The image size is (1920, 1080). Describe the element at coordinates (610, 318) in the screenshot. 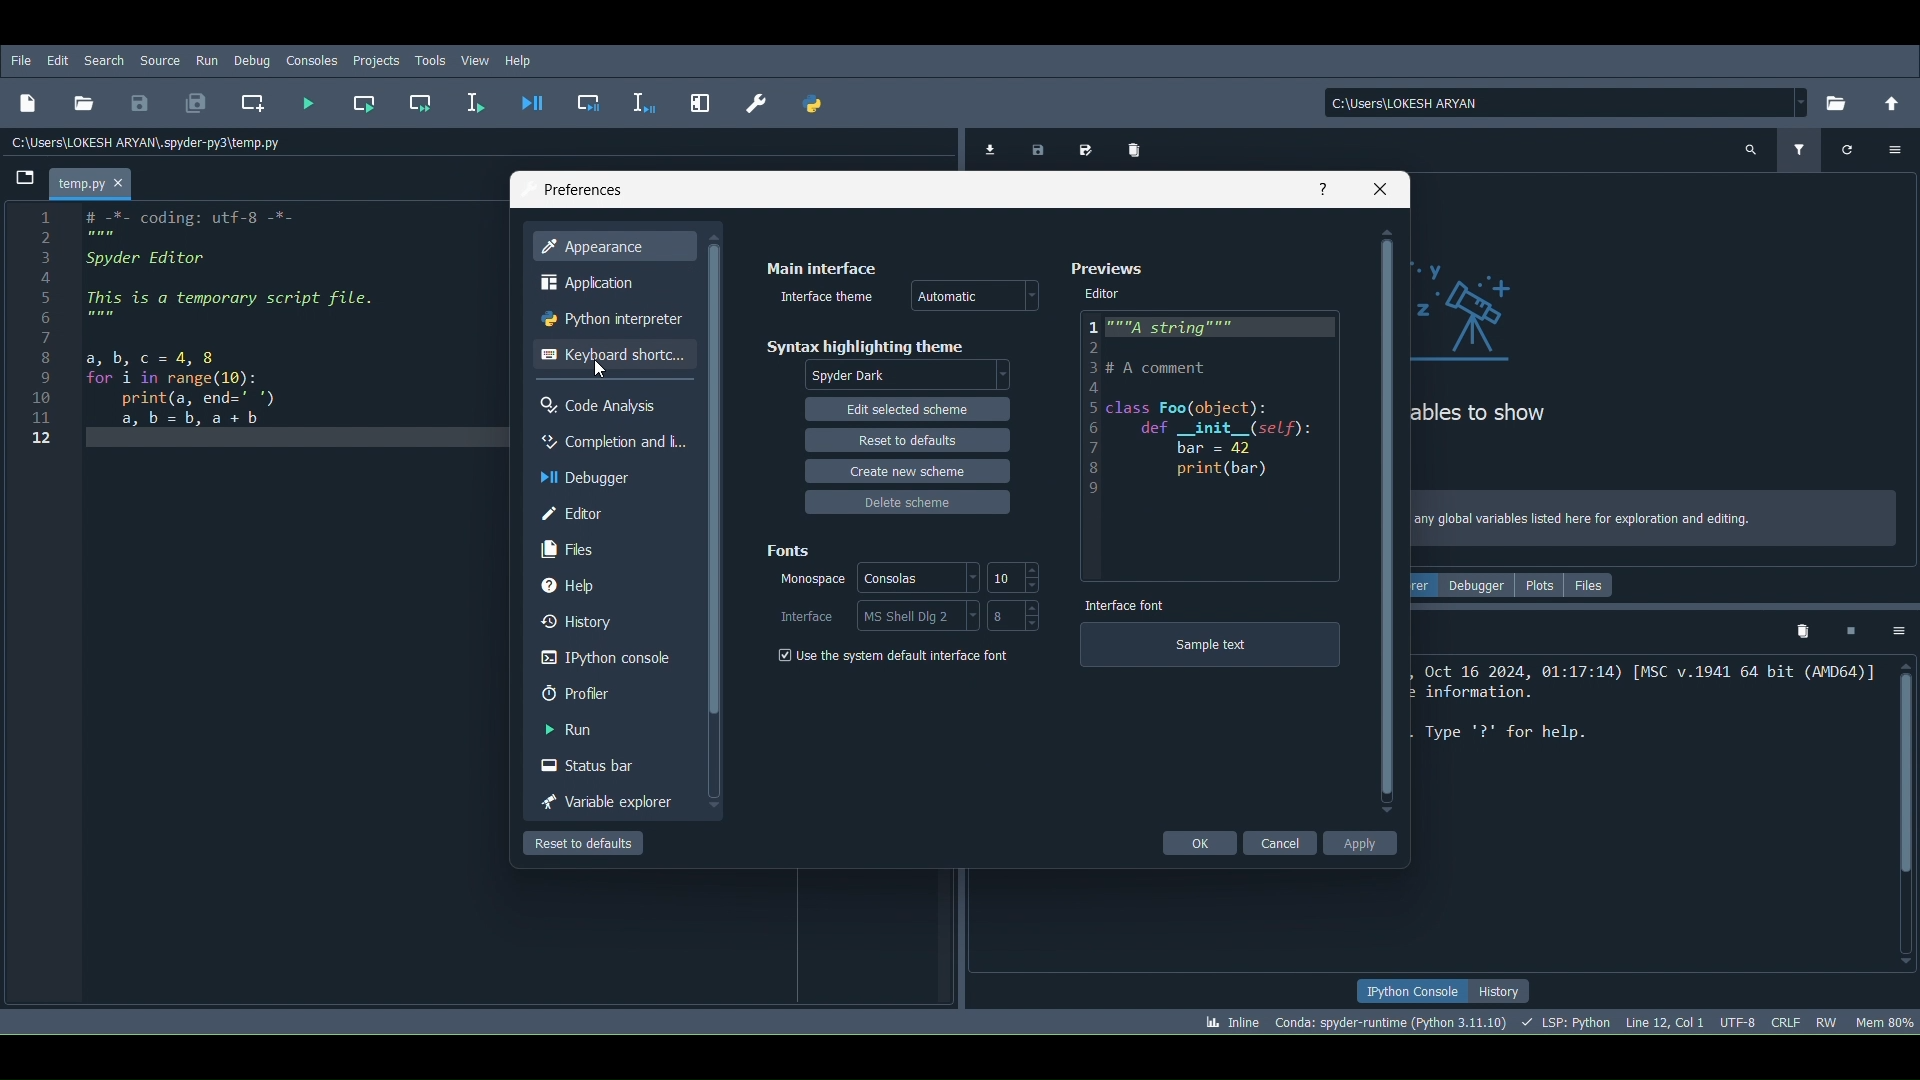

I see `Python interpreter` at that location.